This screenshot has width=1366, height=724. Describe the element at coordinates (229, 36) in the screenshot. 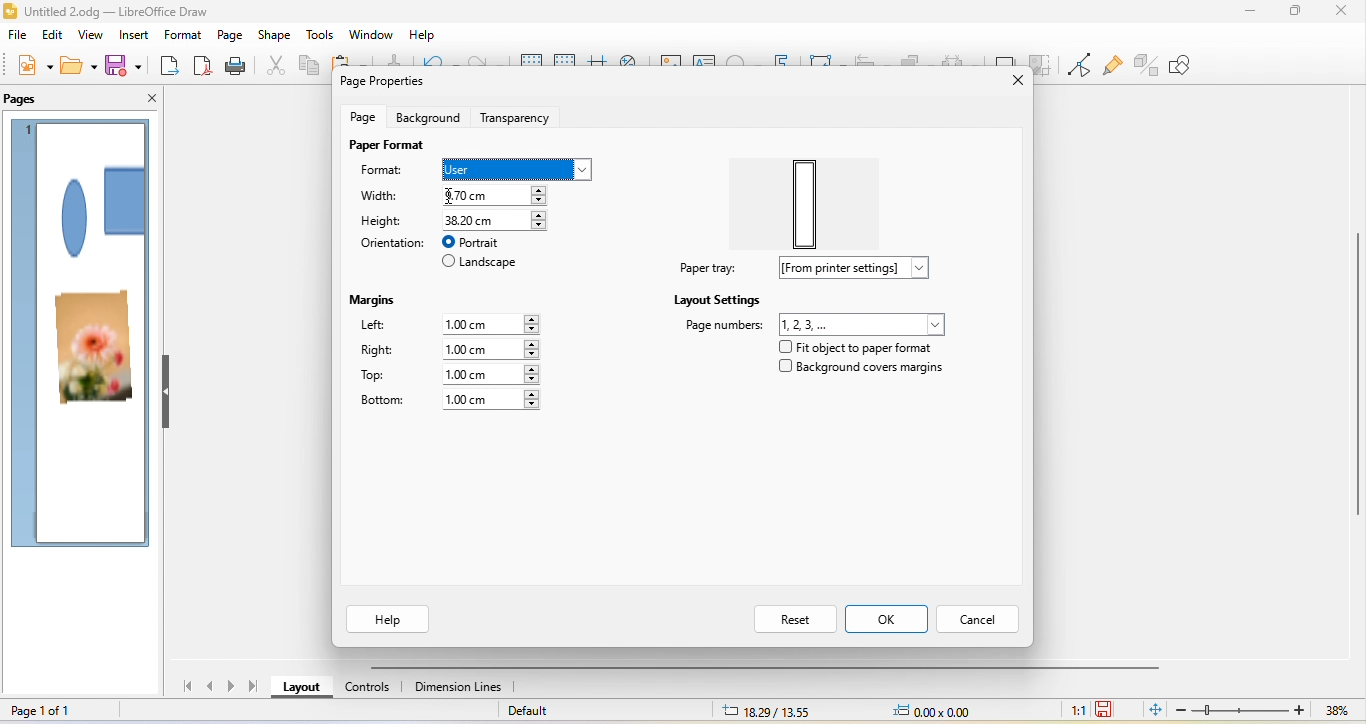

I see `page` at that location.